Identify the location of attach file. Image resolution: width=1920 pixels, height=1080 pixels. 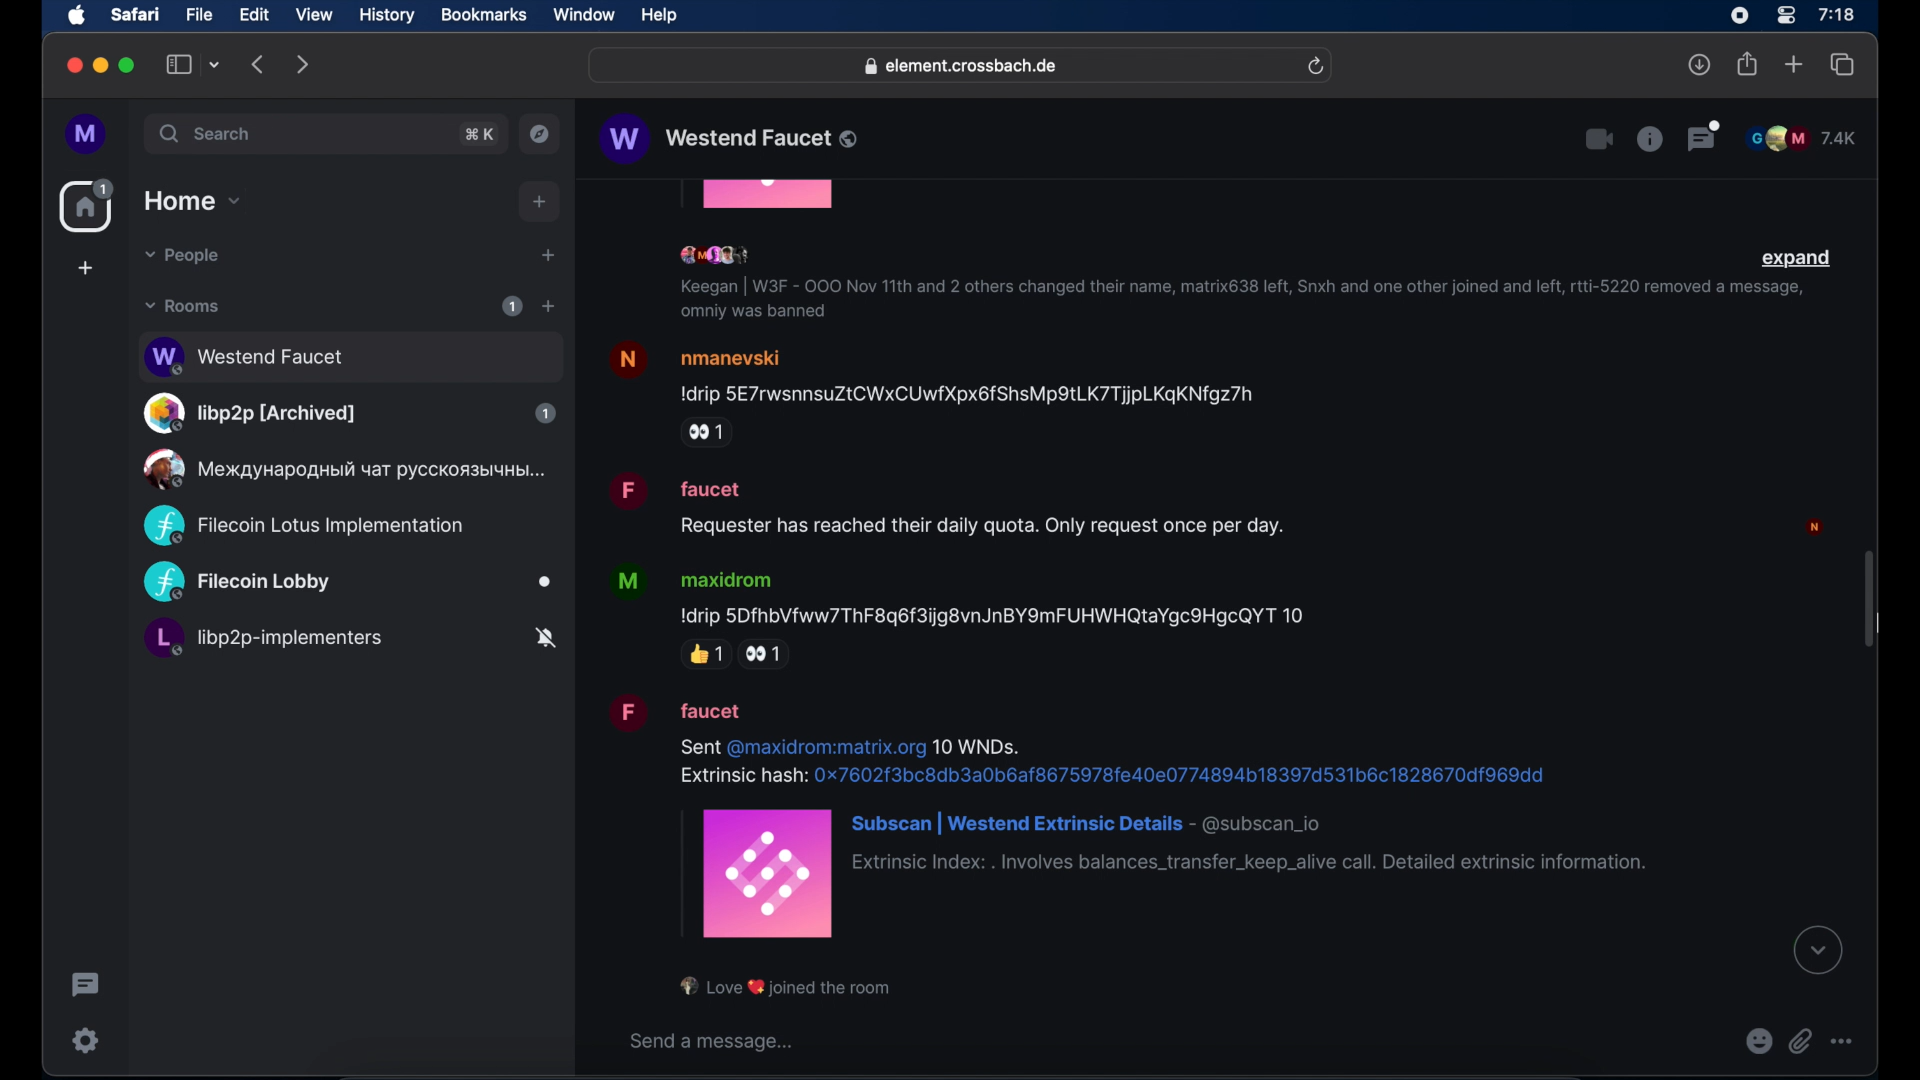
(1801, 1041).